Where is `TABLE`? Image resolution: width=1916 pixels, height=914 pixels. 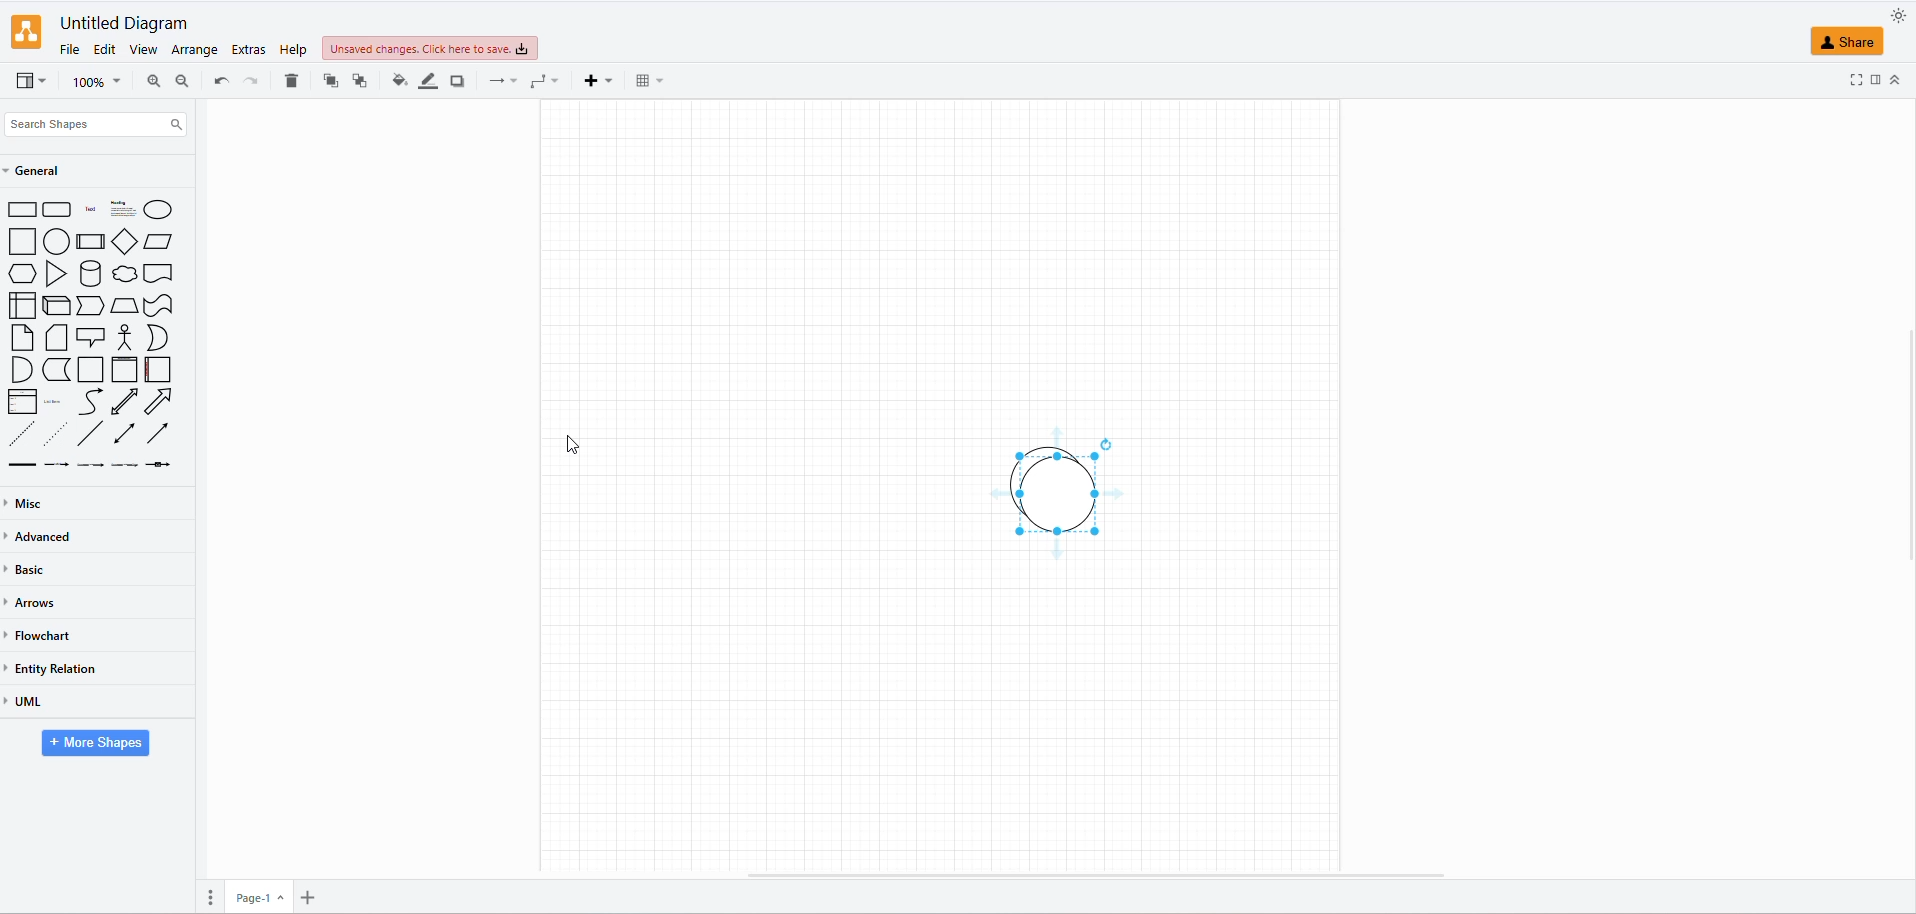
TABLE is located at coordinates (643, 85).